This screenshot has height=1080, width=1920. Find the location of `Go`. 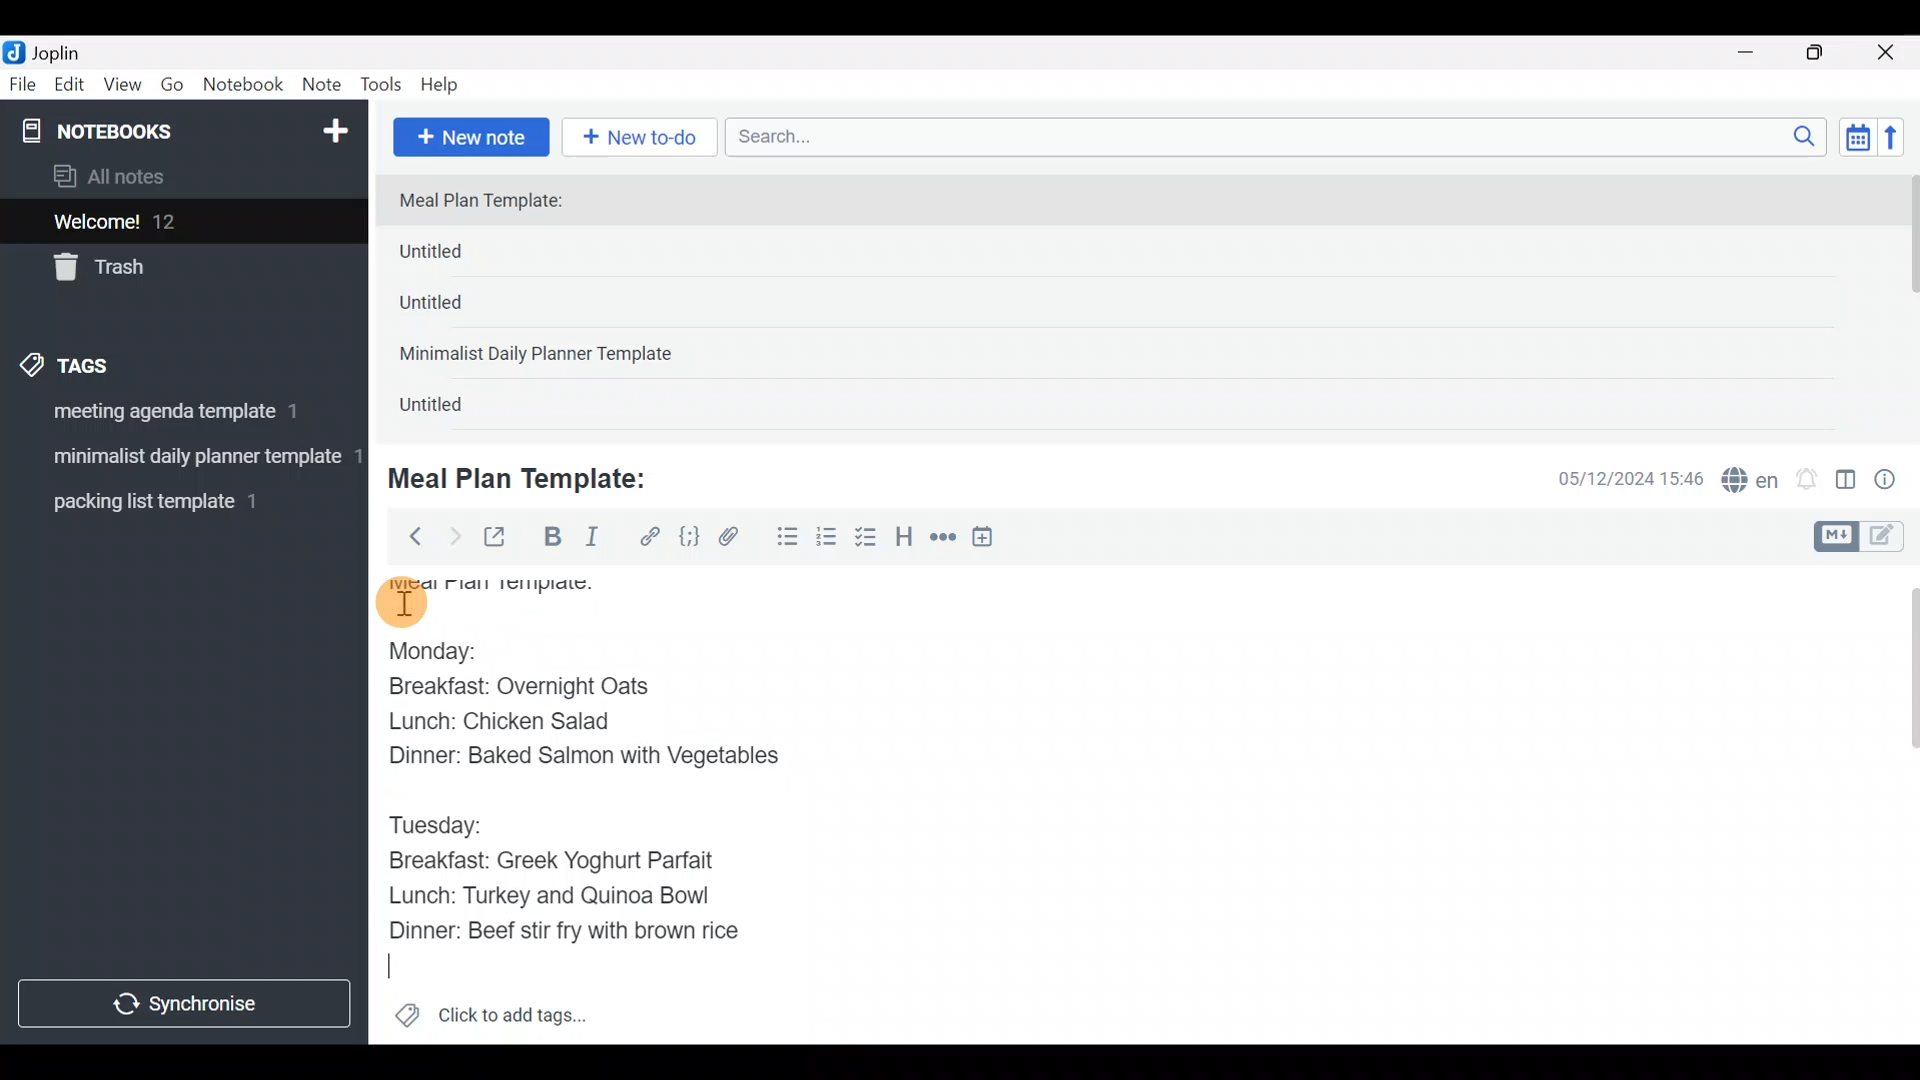

Go is located at coordinates (172, 89).